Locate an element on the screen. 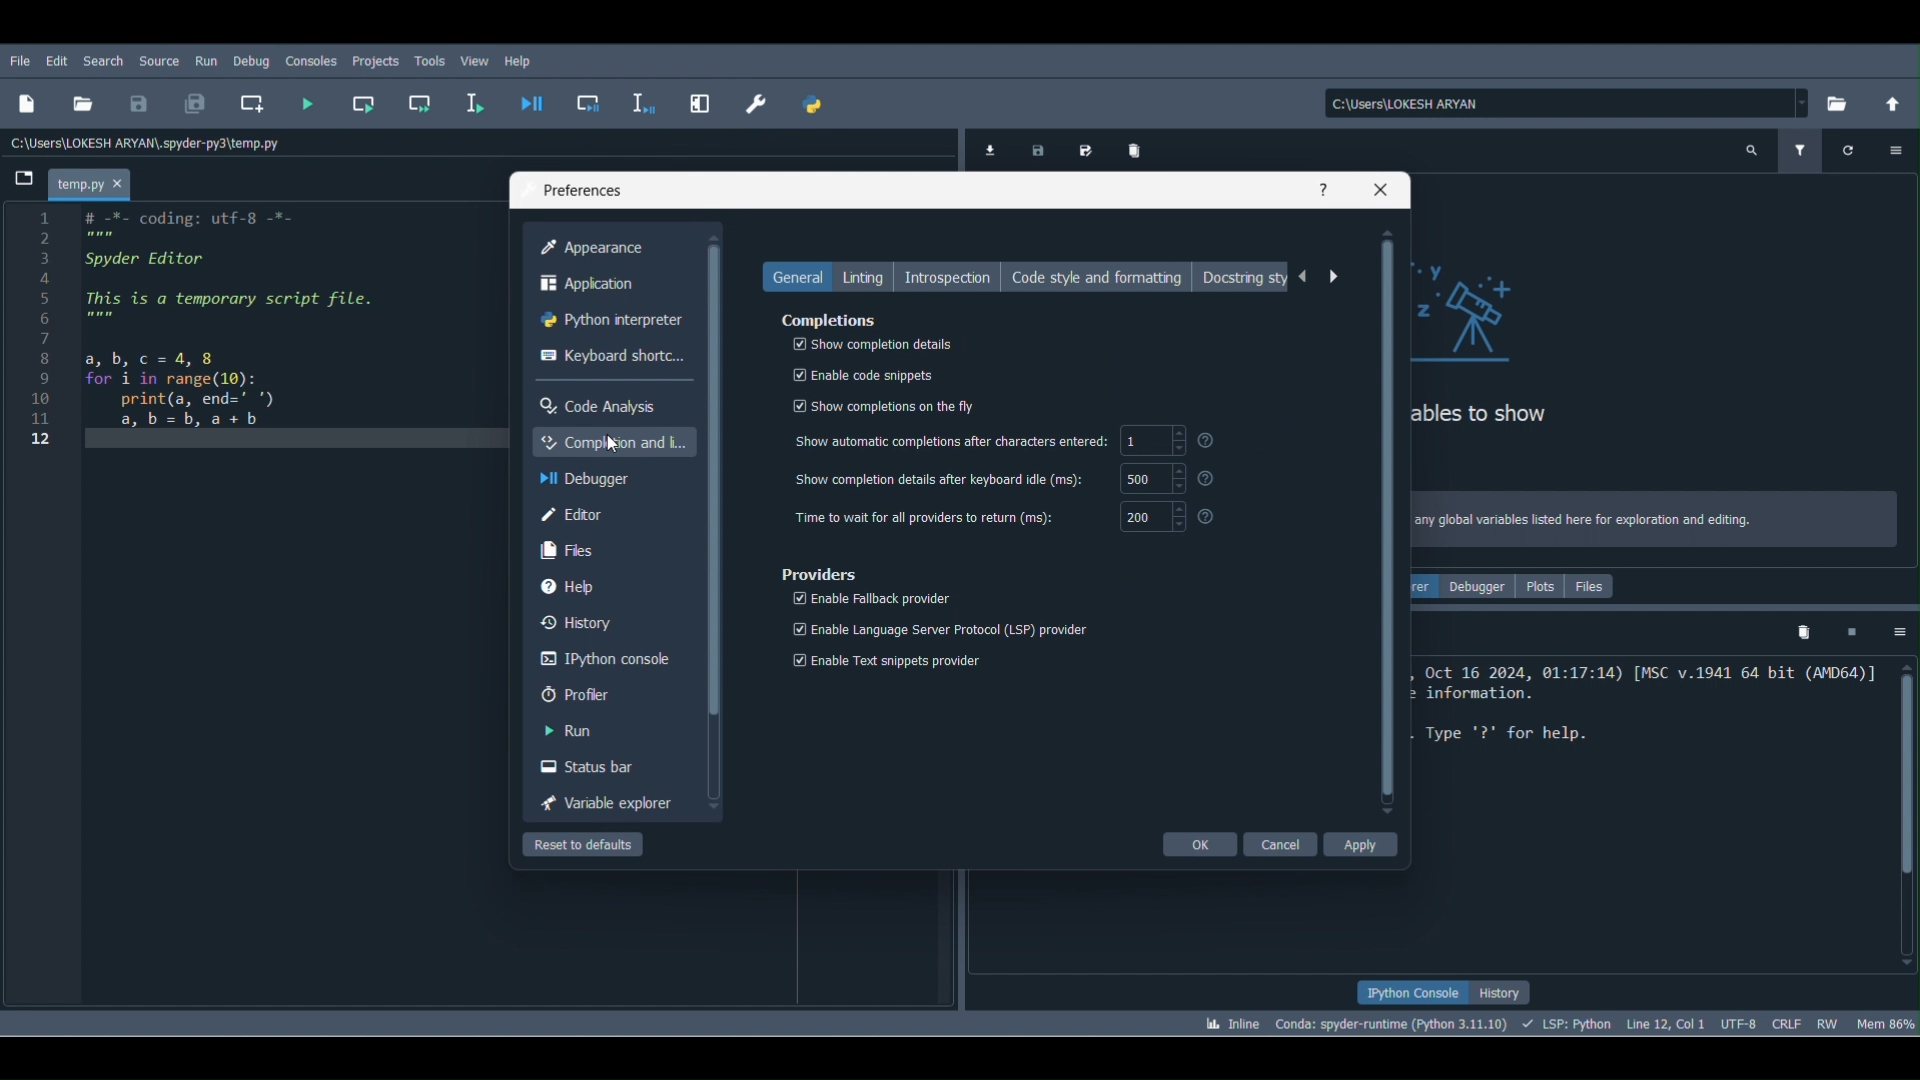 Image resolution: width=1920 pixels, height=1080 pixels. Search is located at coordinates (107, 60).